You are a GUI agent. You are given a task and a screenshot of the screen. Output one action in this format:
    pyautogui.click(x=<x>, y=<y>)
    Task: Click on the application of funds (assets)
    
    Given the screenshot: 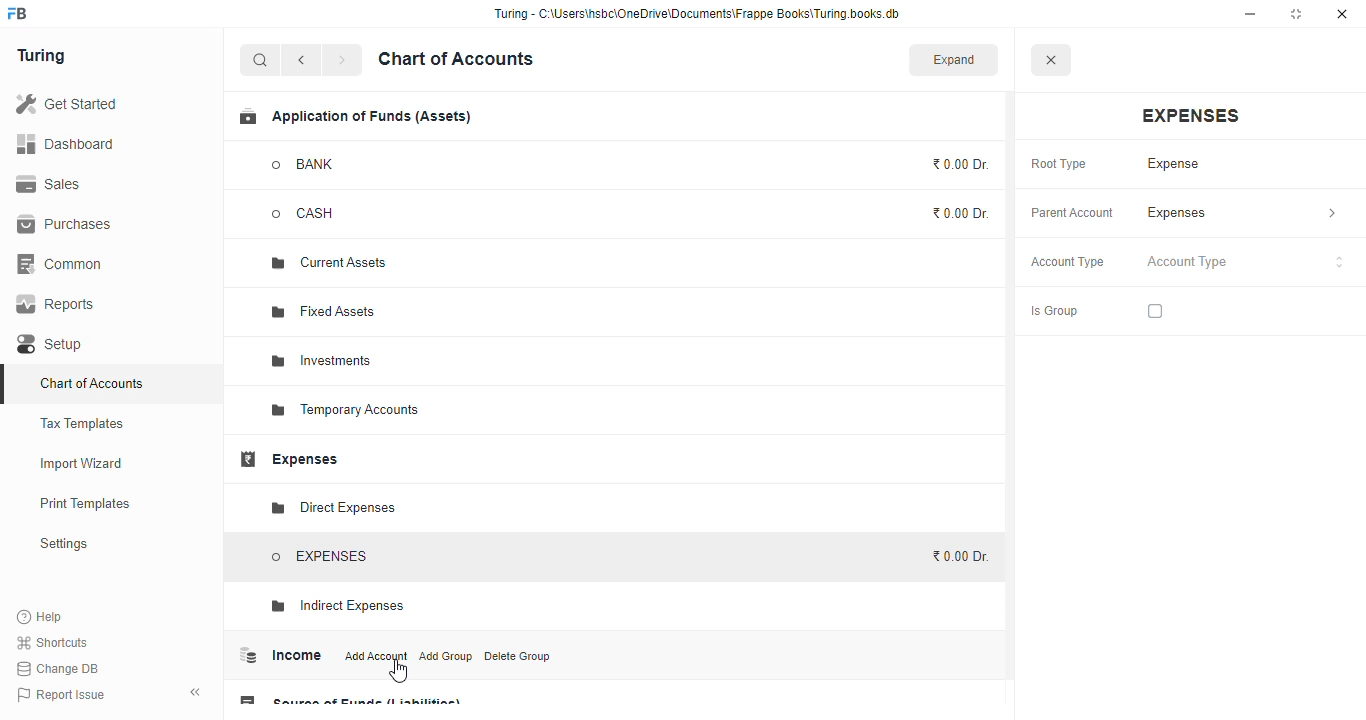 What is the action you would take?
    pyautogui.click(x=355, y=116)
    